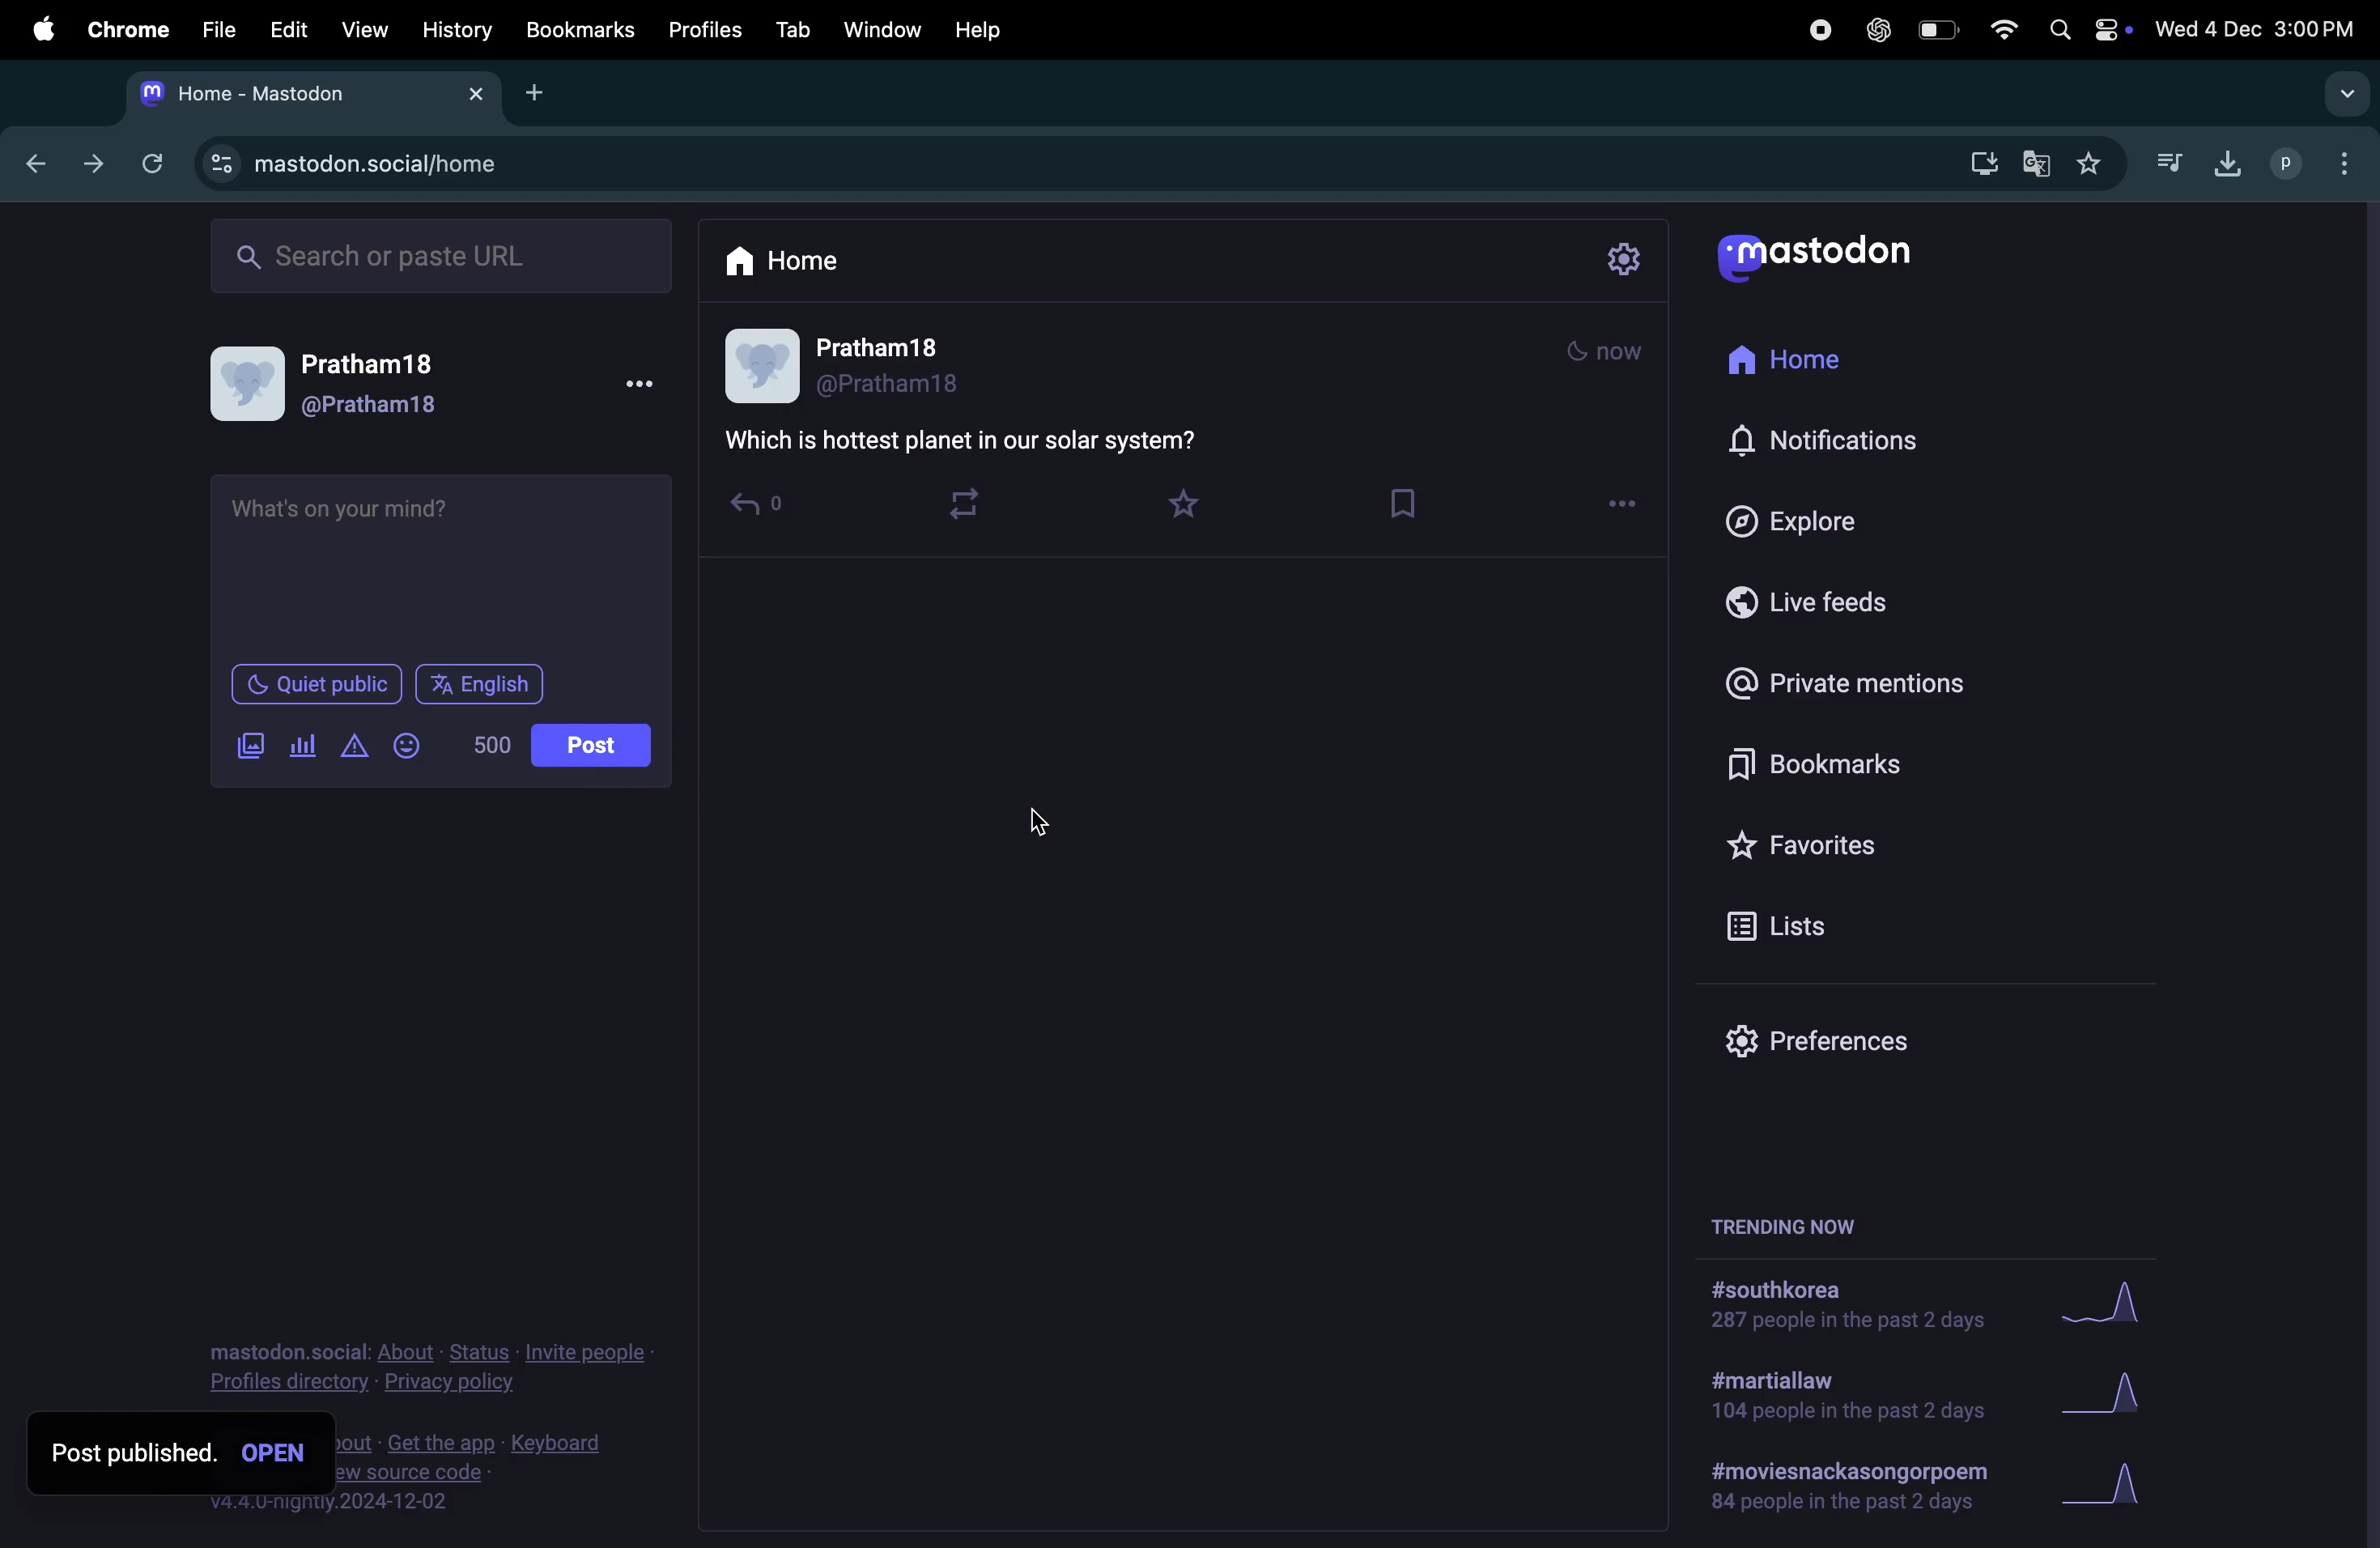  I want to click on reply, so click(764, 501).